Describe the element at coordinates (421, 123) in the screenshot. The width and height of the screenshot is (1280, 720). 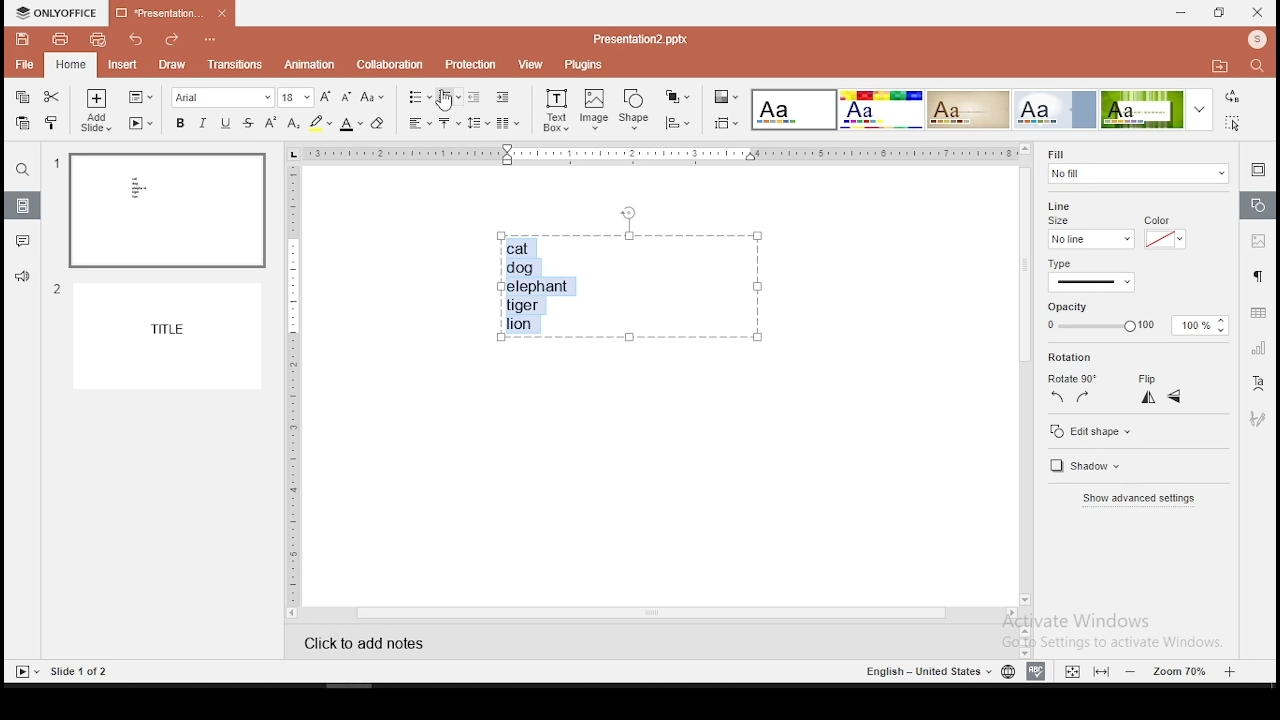
I see `horizontal align` at that location.